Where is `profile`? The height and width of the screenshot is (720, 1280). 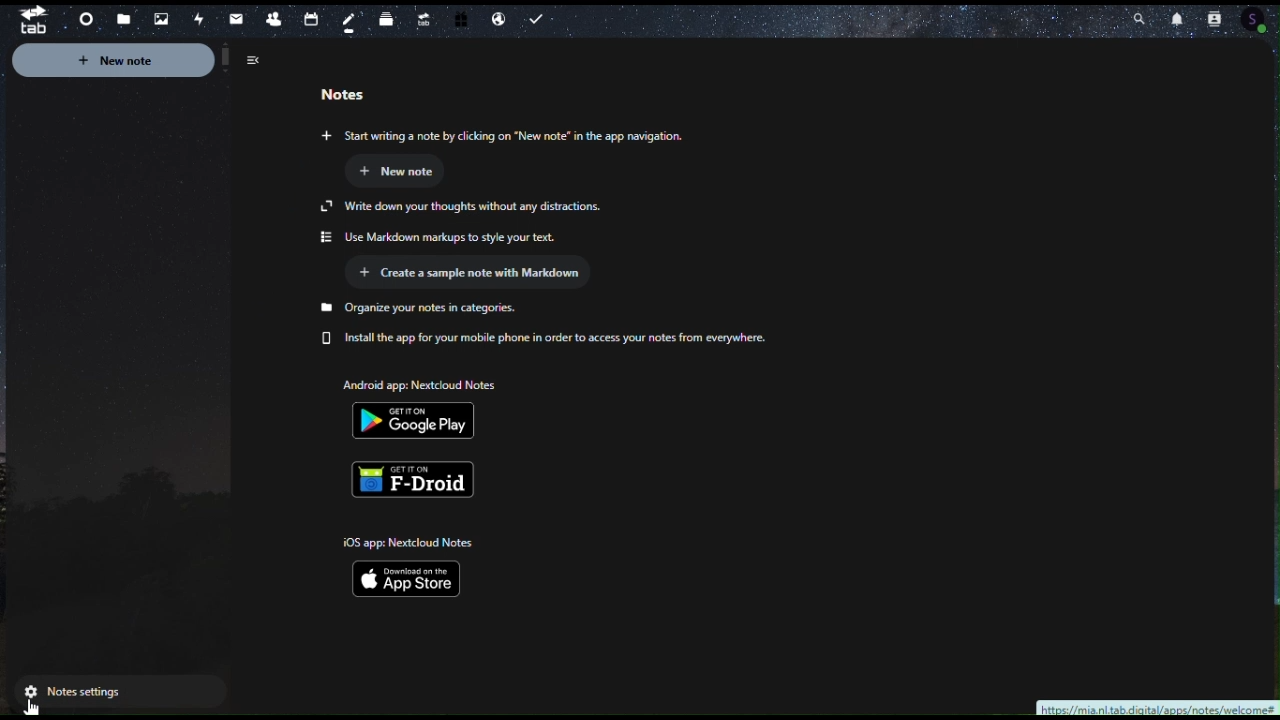 profile is located at coordinates (1265, 21).